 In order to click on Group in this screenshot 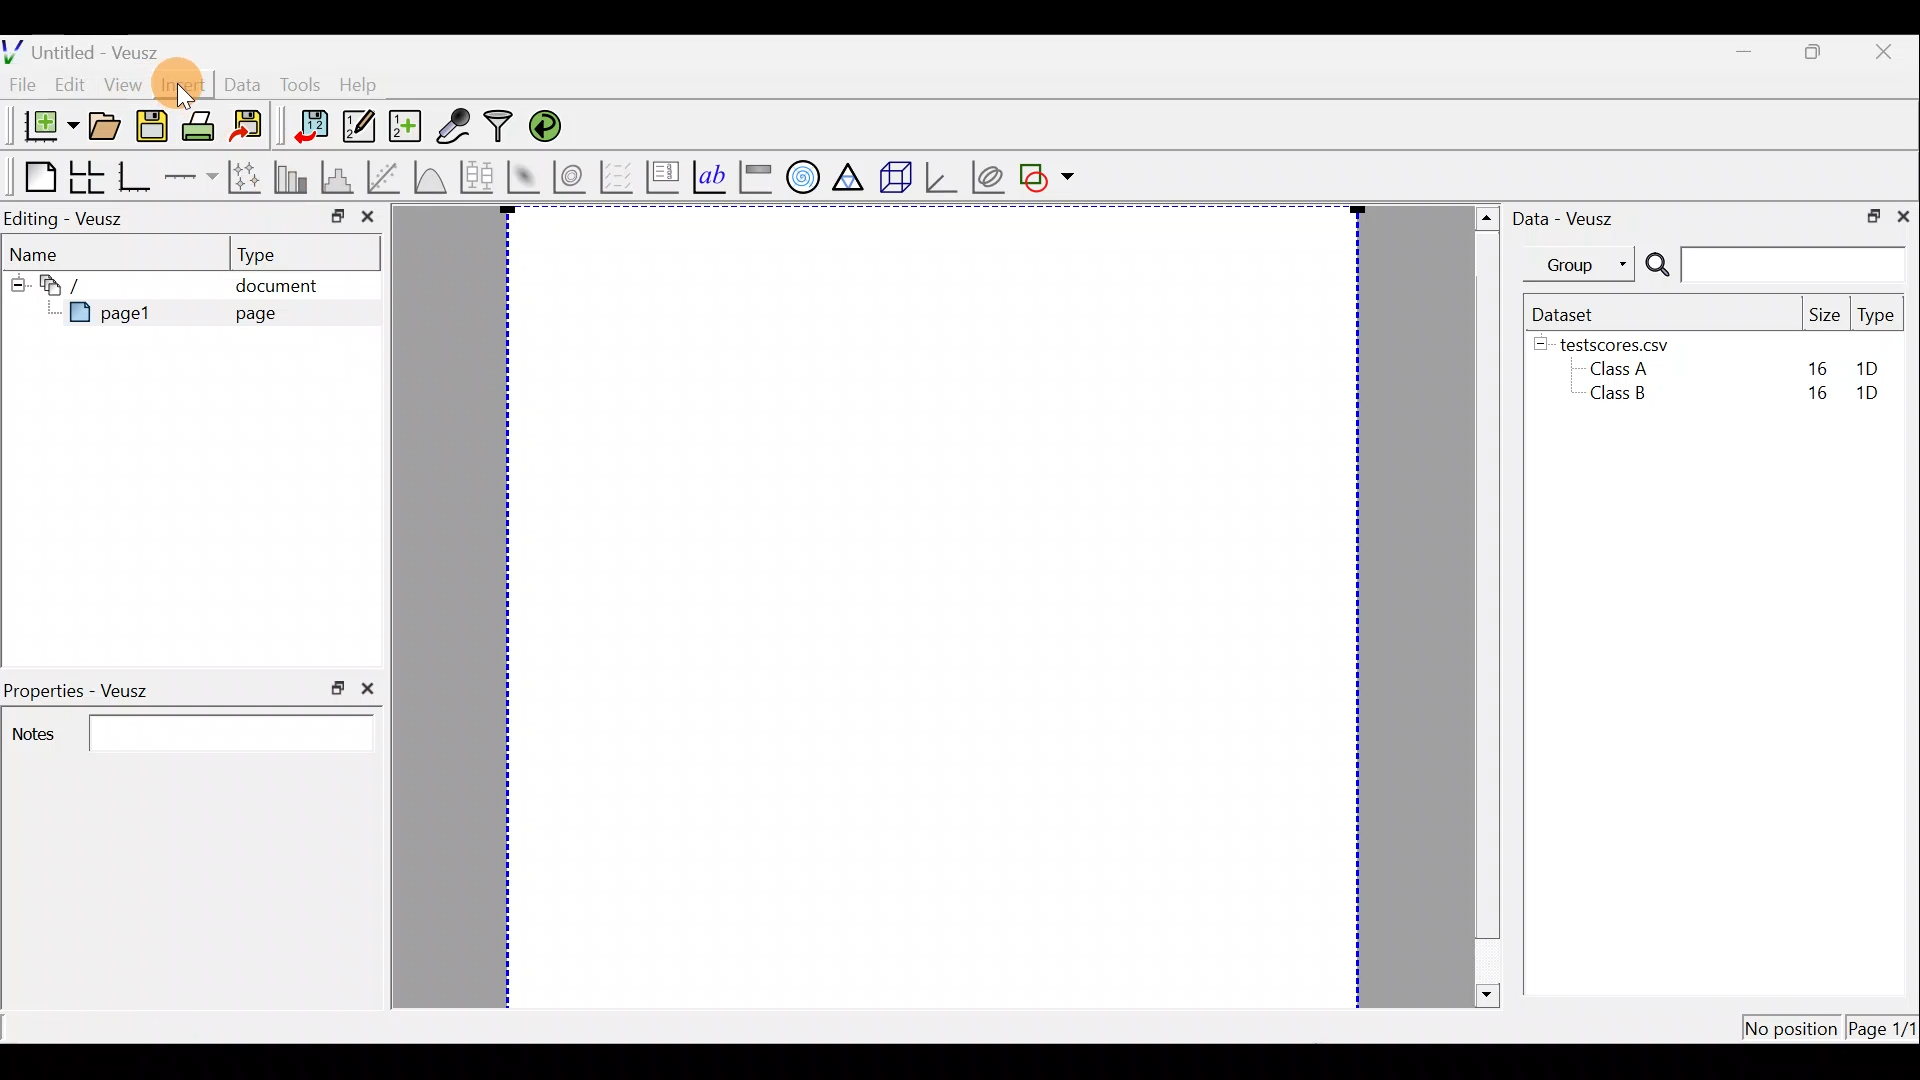, I will do `click(1583, 264)`.